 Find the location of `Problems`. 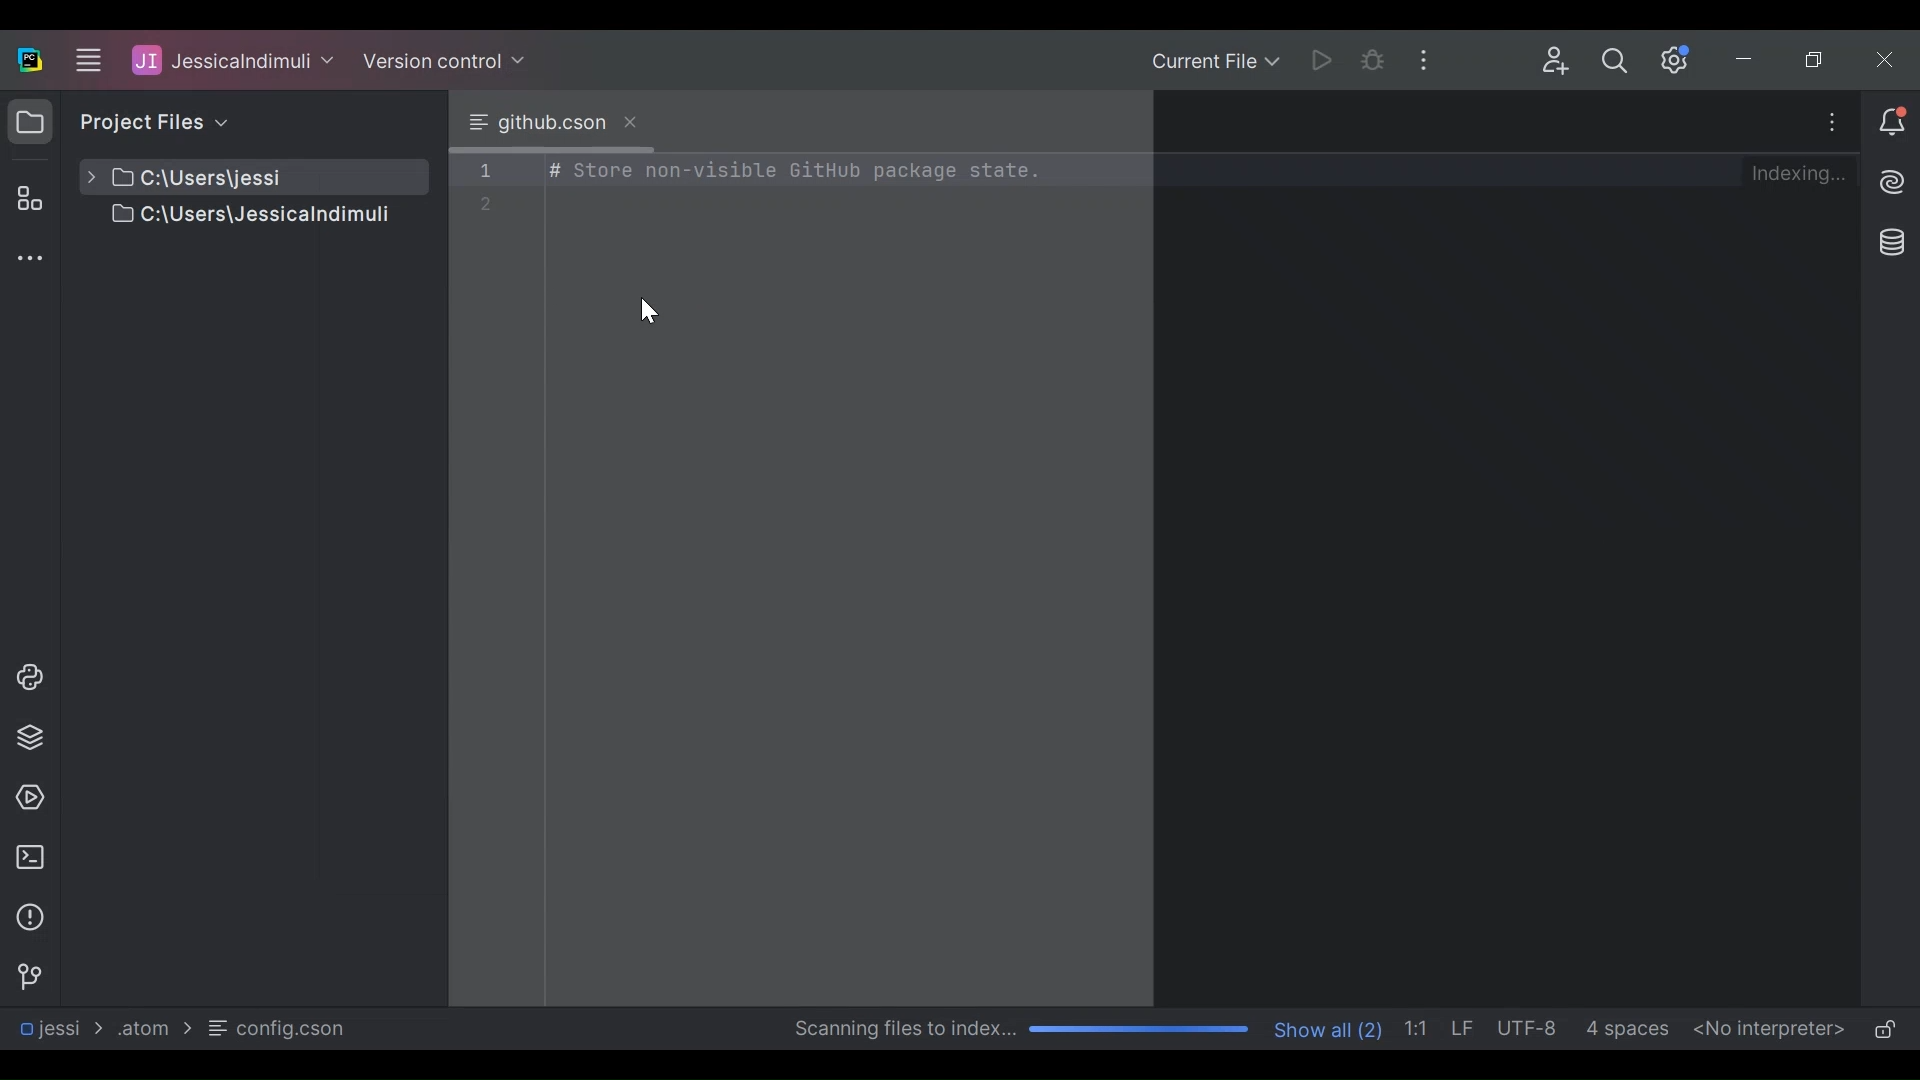

Problems is located at coordinates (30, 917).